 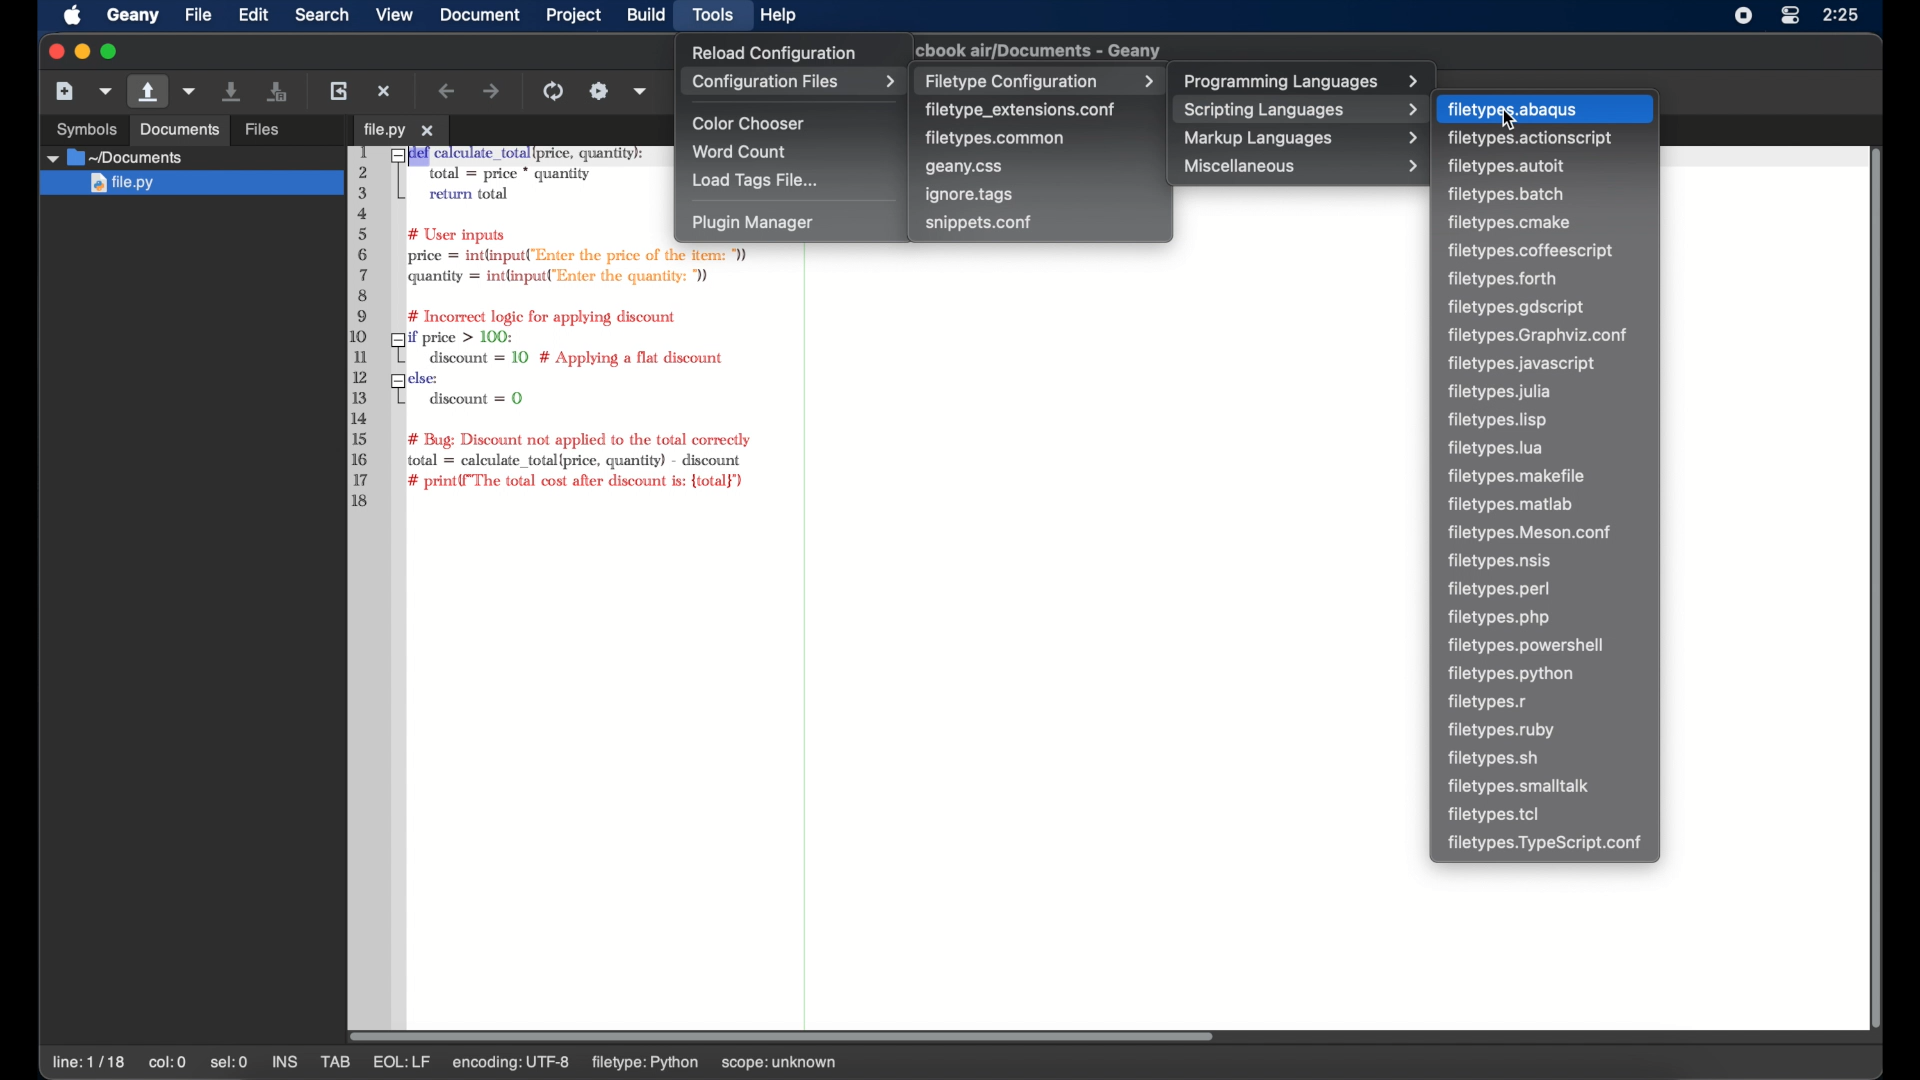 I want to click on filetypes, so click(x=1501, y=618).